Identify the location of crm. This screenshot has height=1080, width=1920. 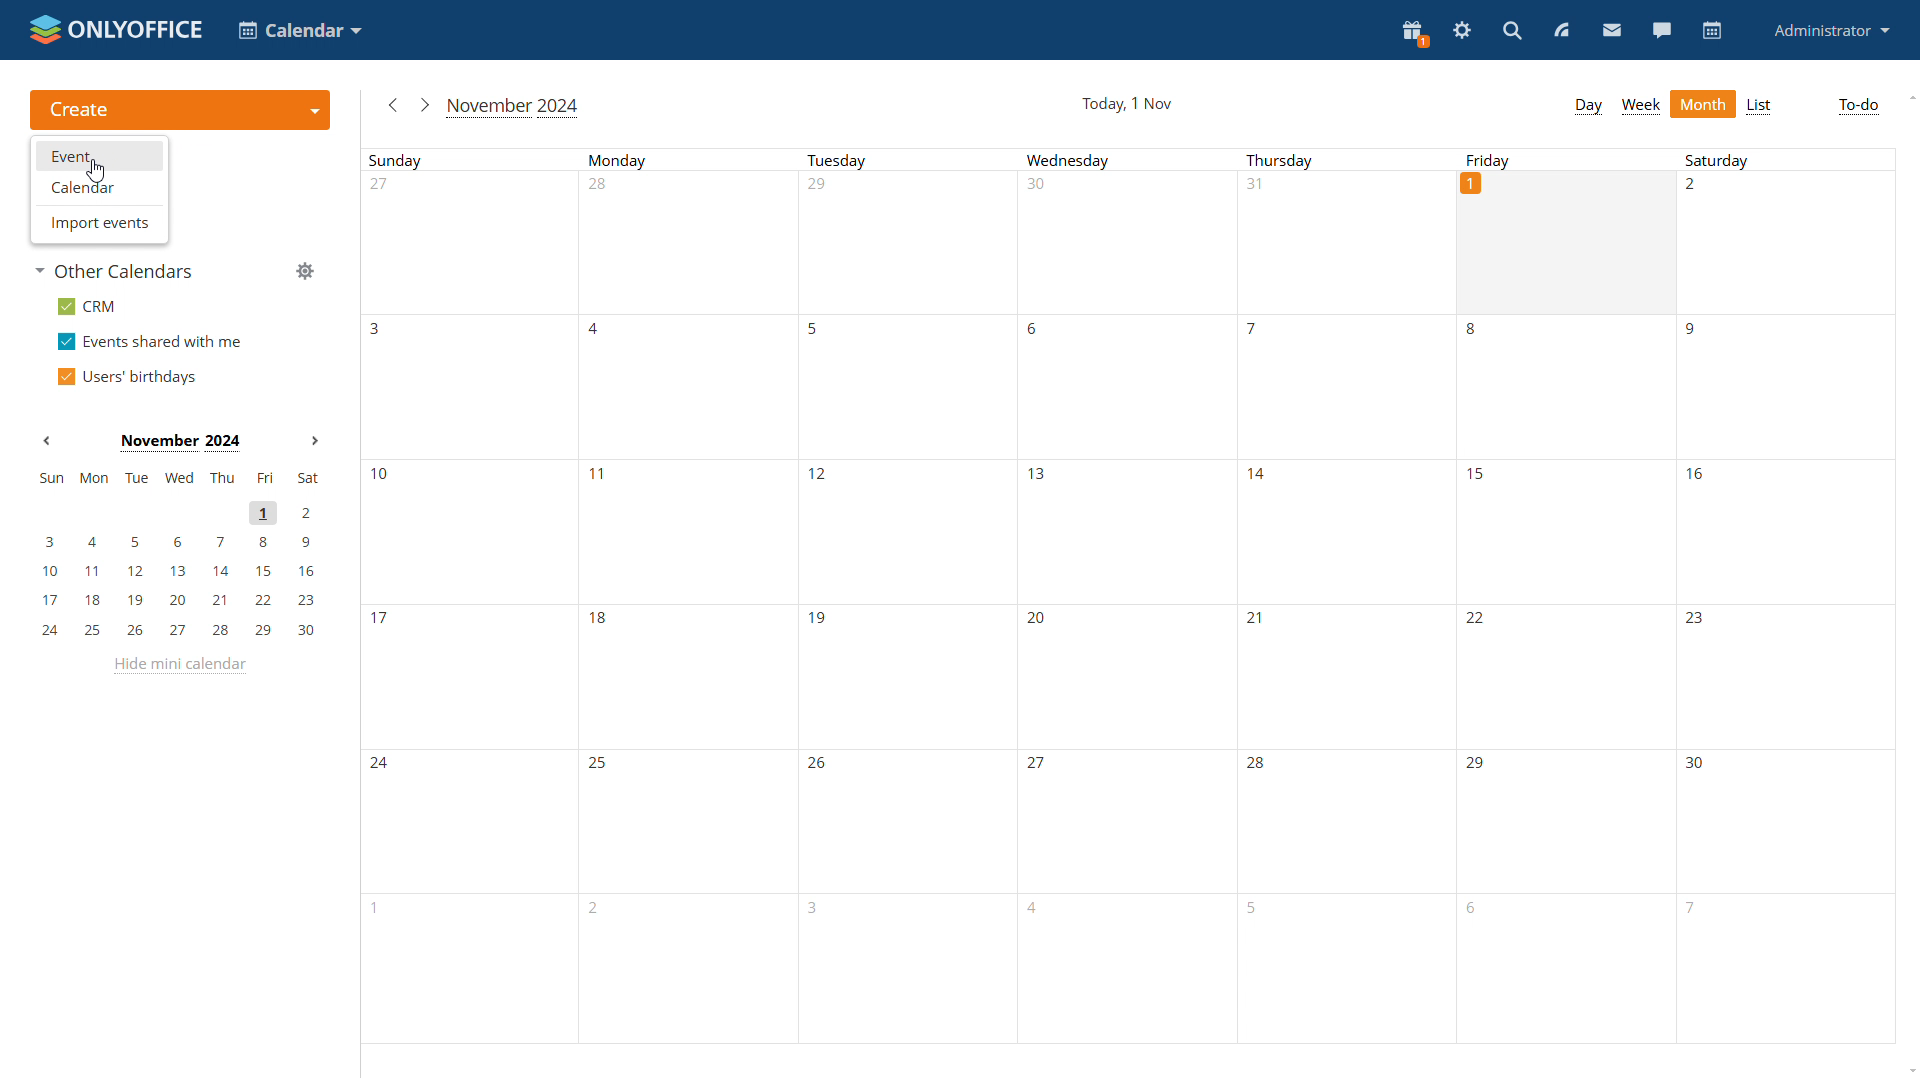
(89, 306).